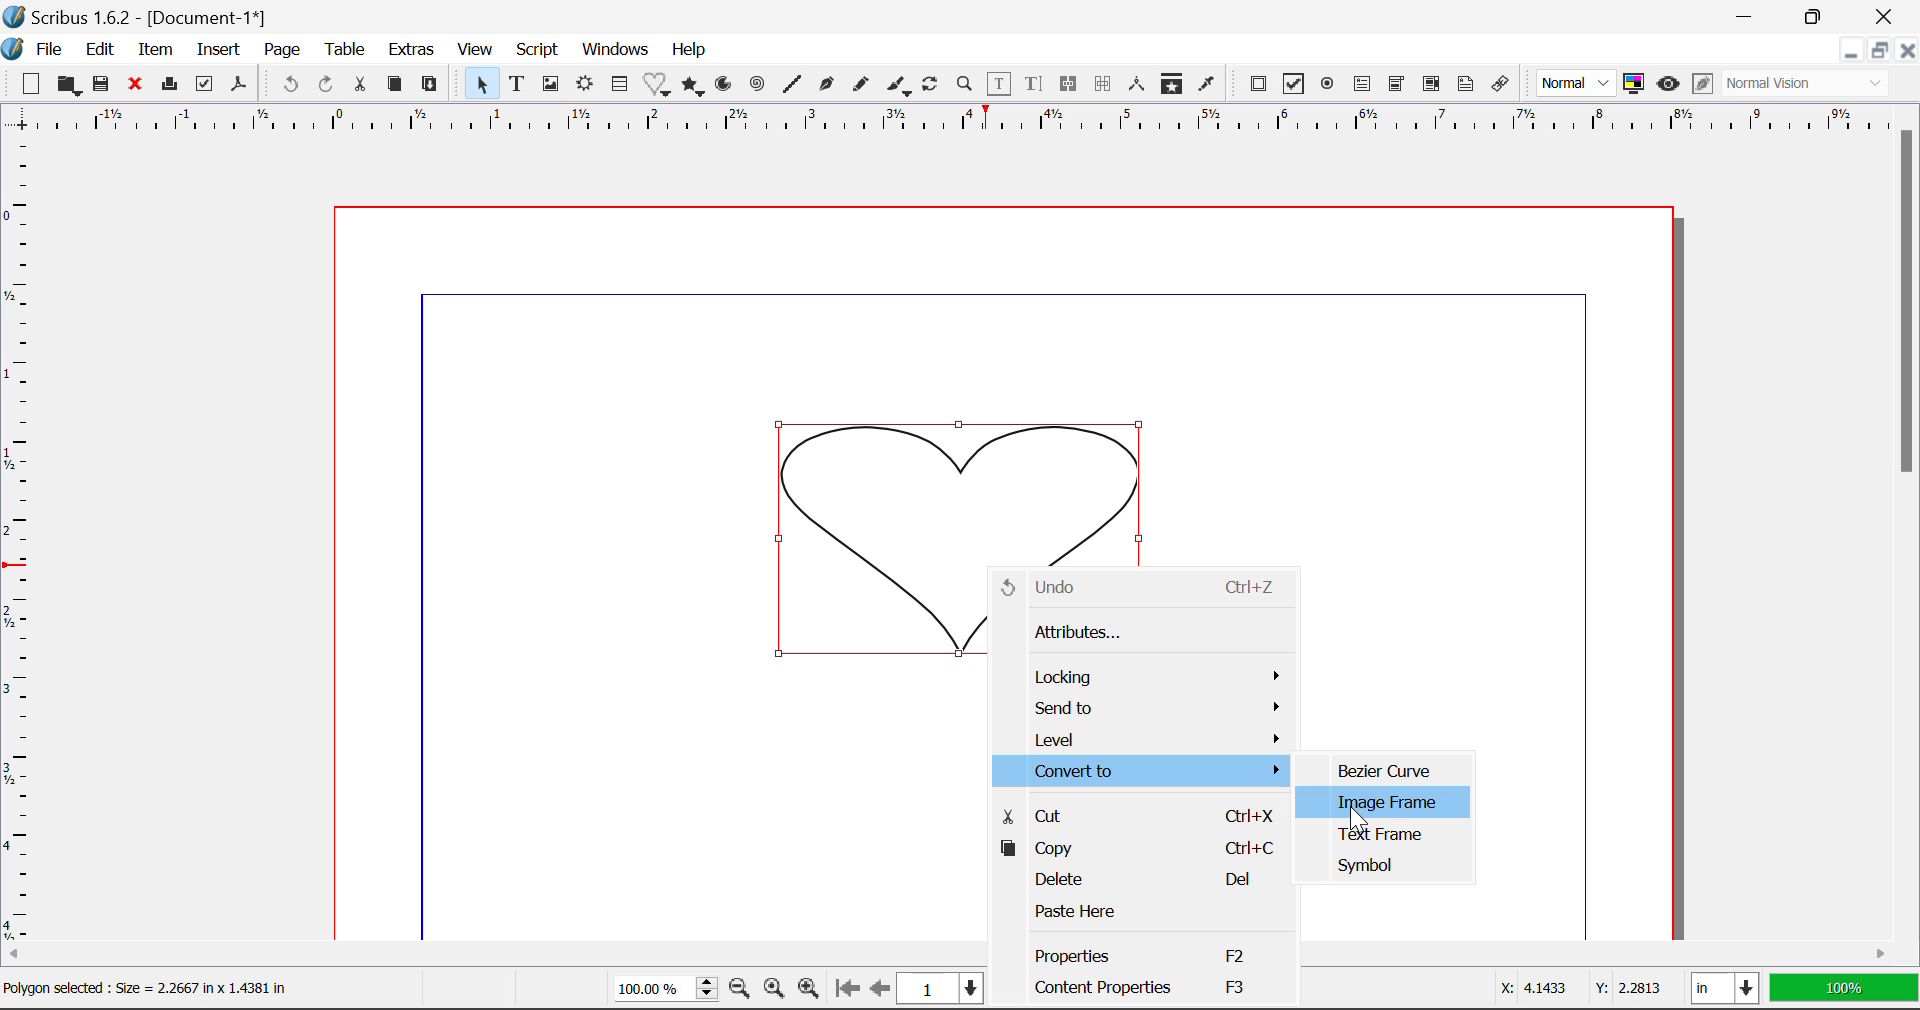  Describe the element at coordinates (12, 50) in the screenshot. I see `Scribus Logo` at that location.